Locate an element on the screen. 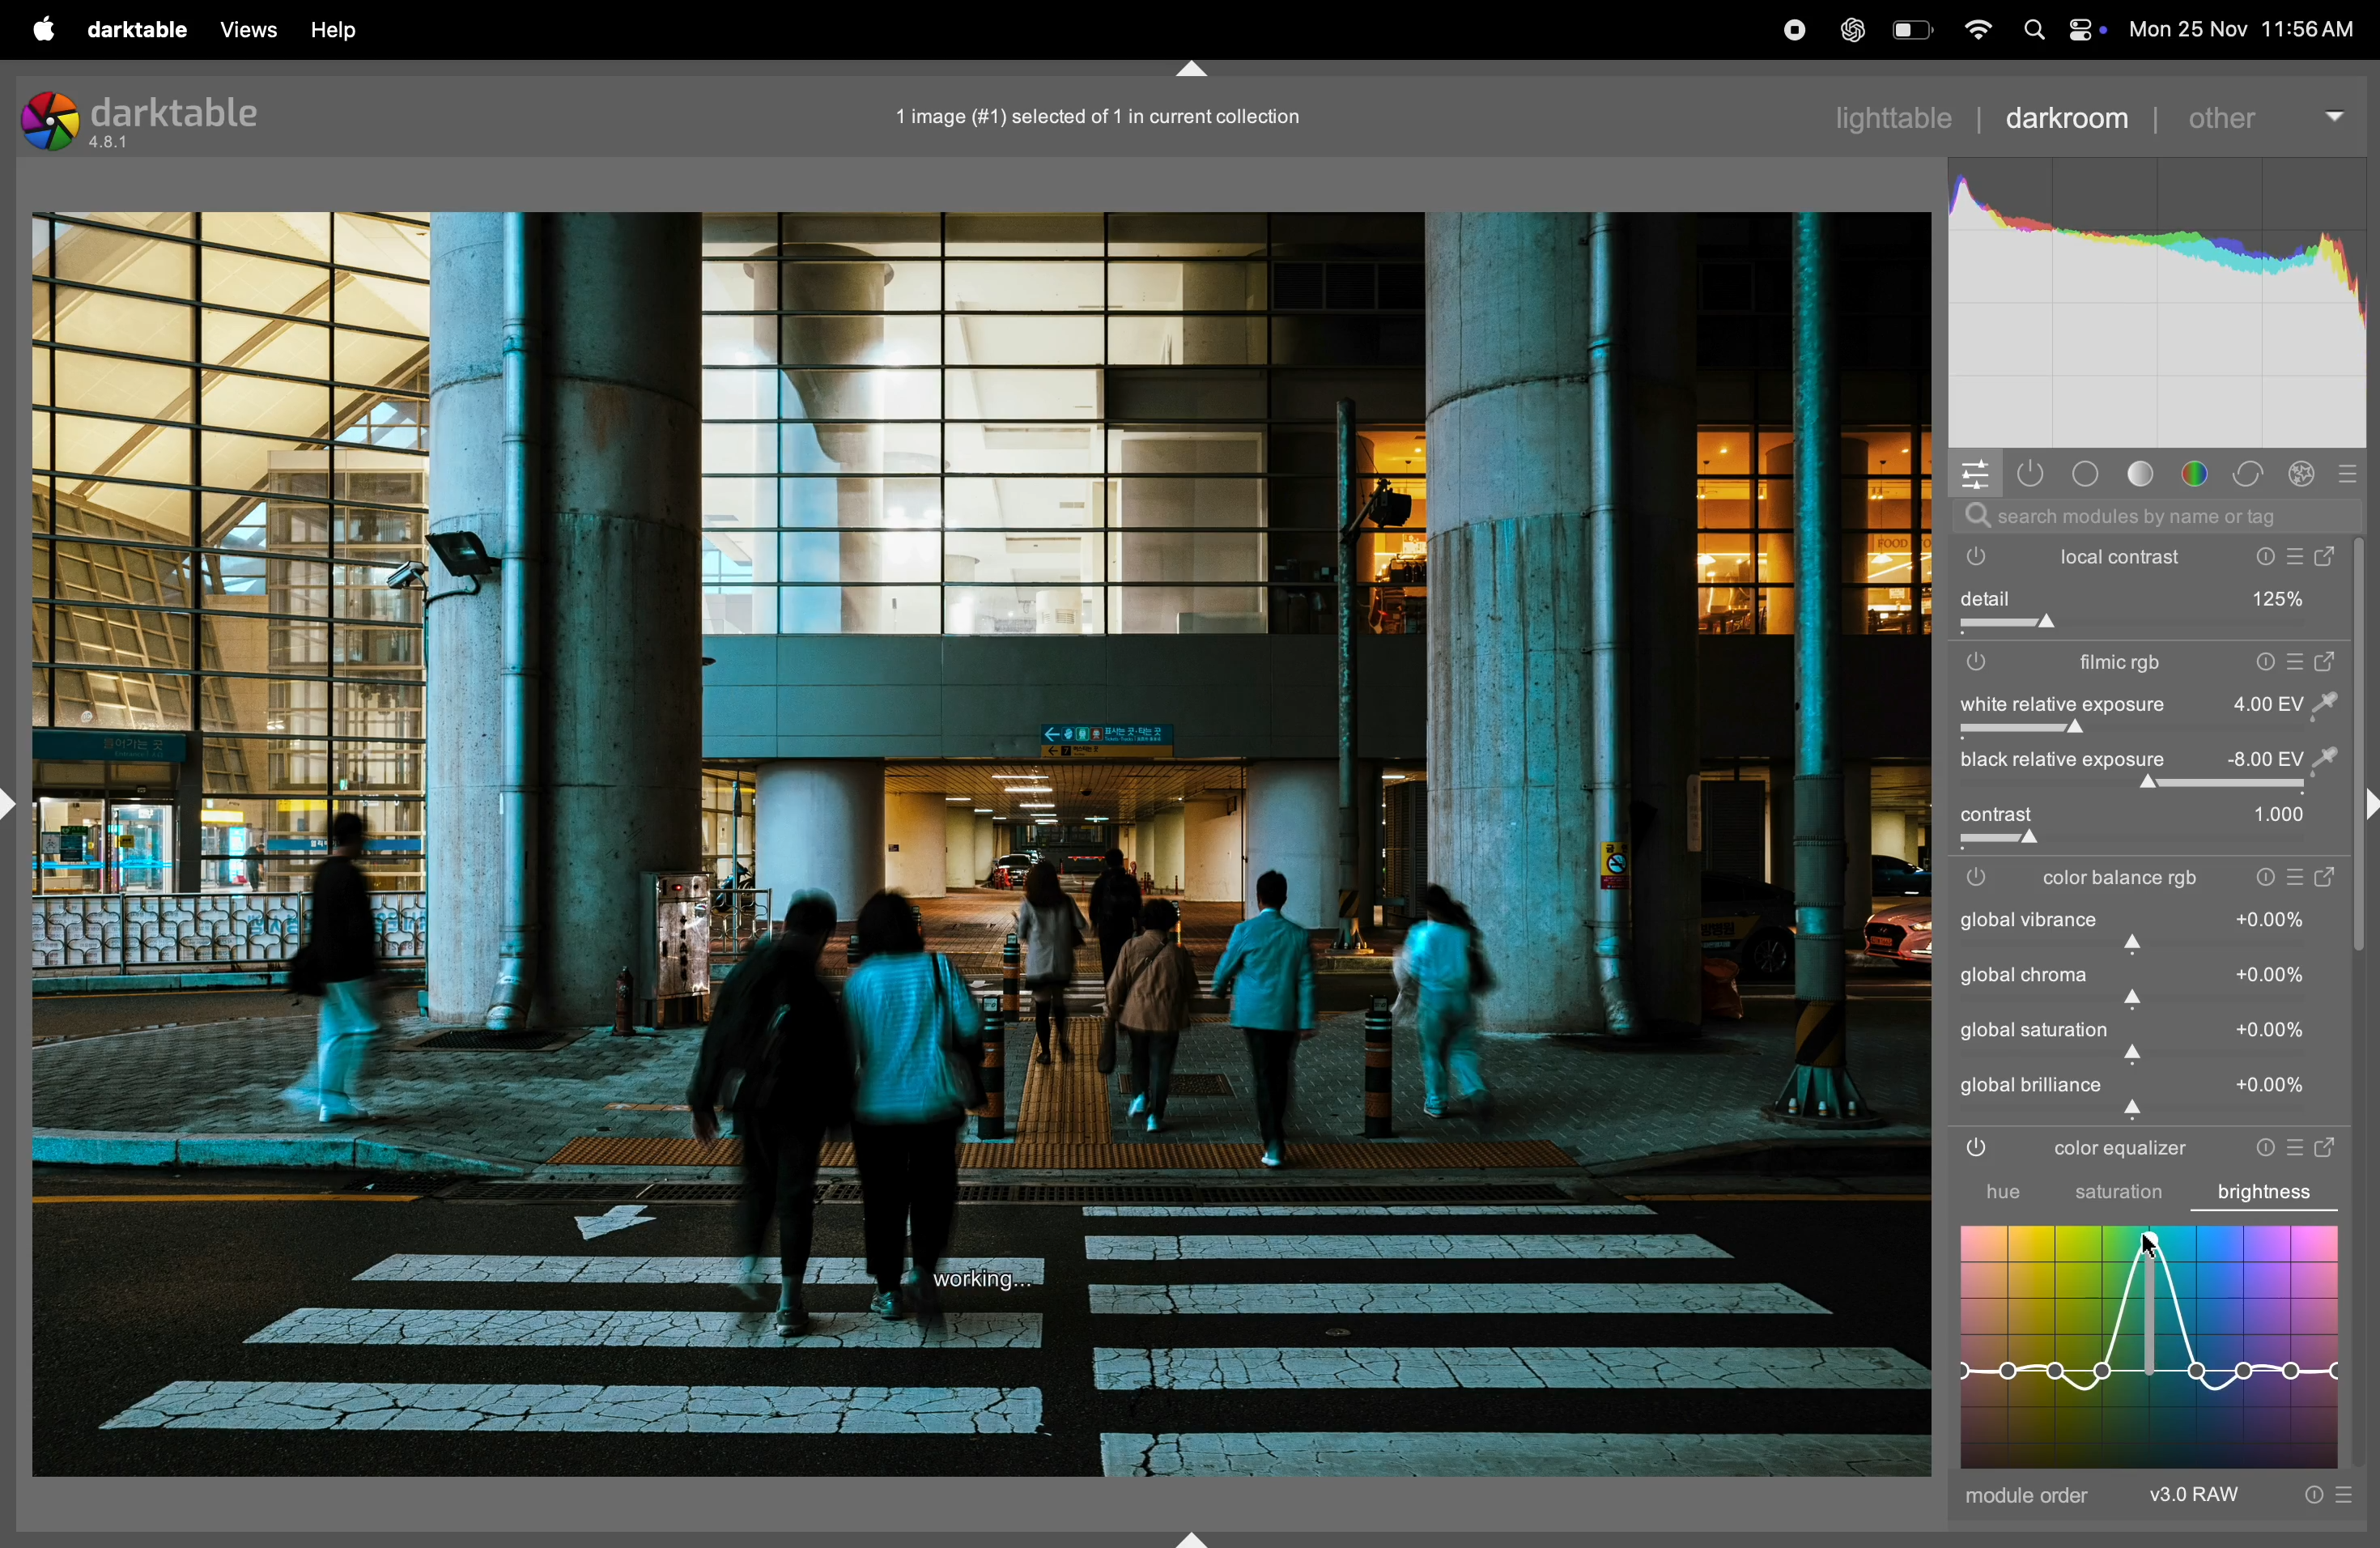  local contrast is located at coordinates (2201, 555).